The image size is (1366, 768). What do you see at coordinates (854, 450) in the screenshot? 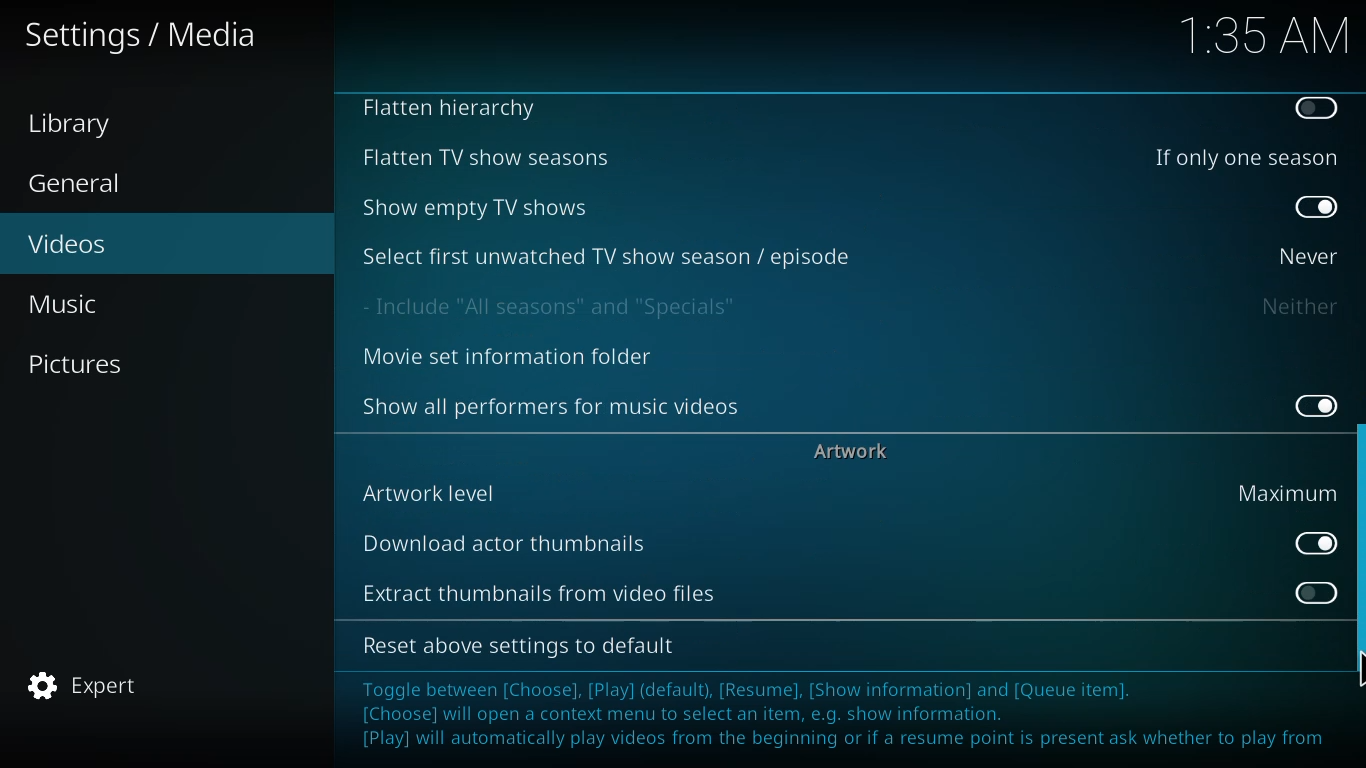
I see `artwork` at bounding box center [854, 450].